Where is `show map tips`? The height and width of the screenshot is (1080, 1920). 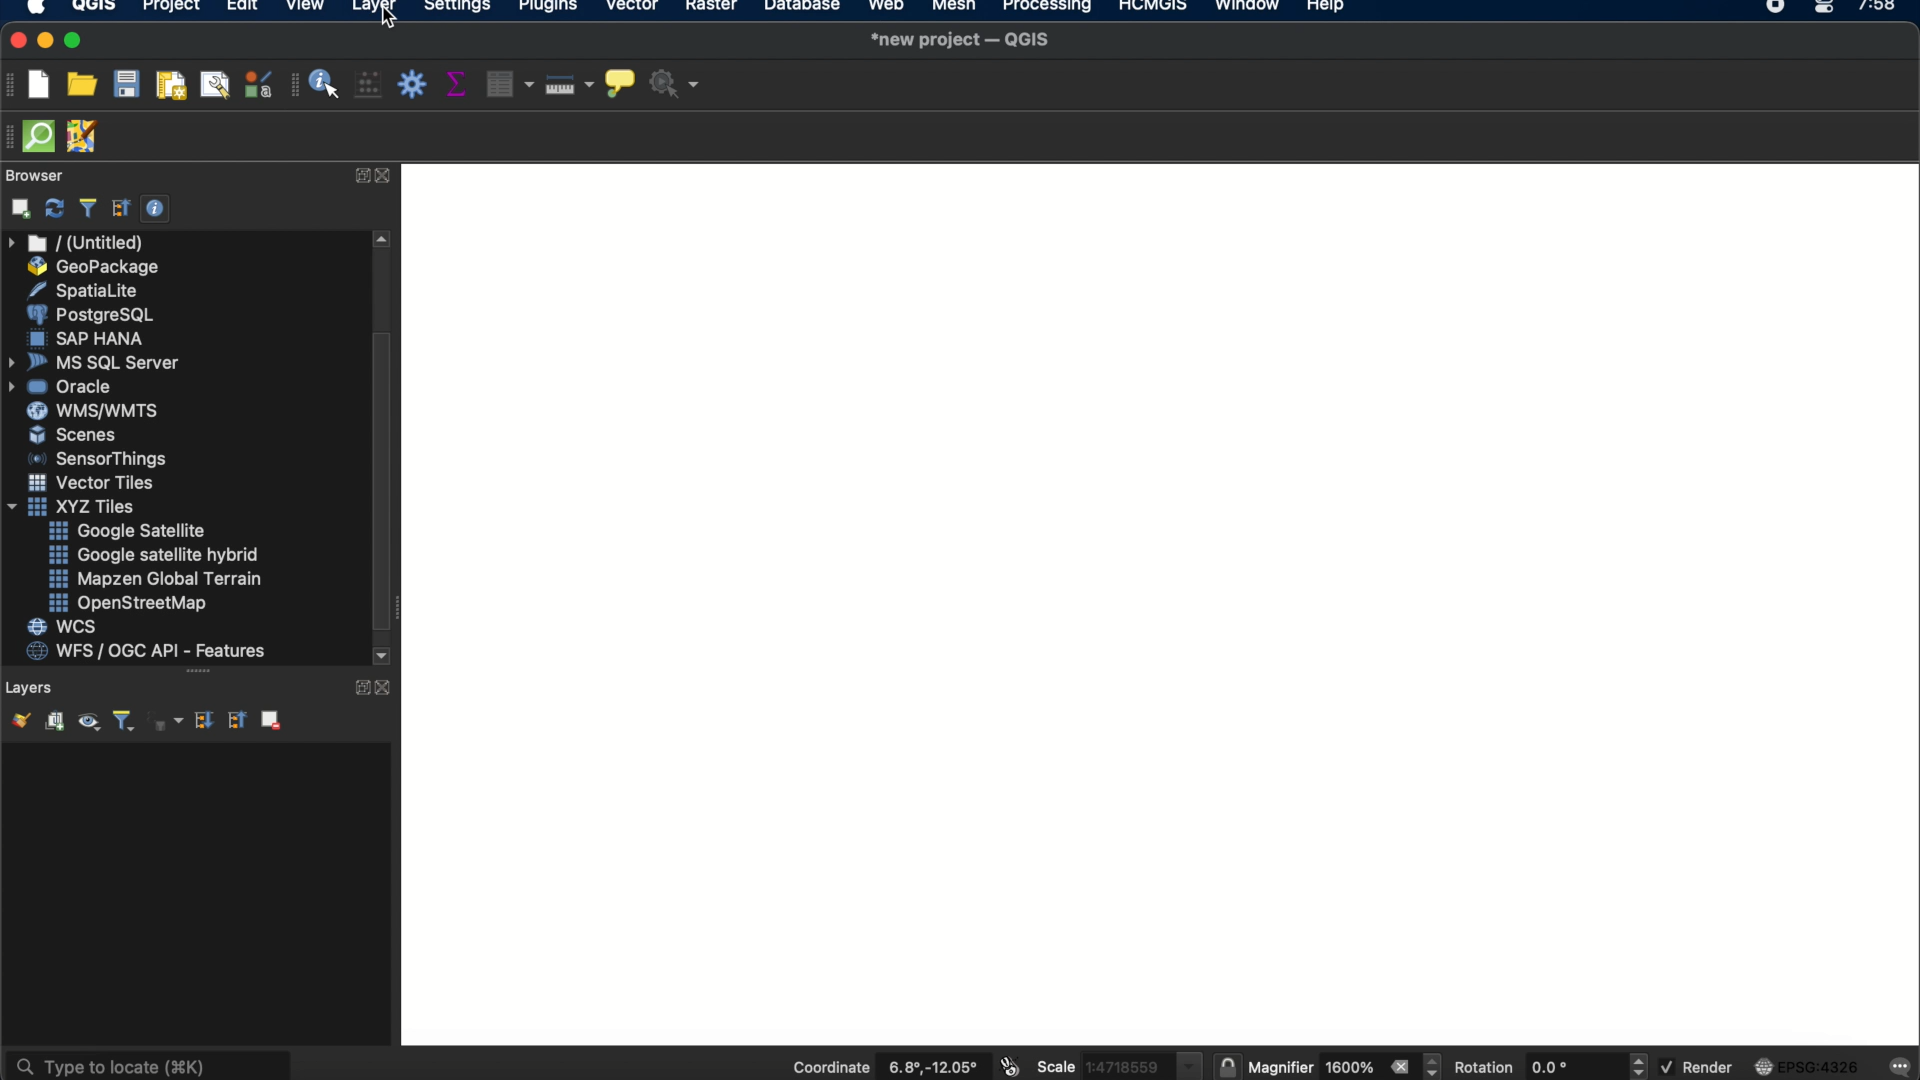
show map tips is located at coordinates (619, 82).